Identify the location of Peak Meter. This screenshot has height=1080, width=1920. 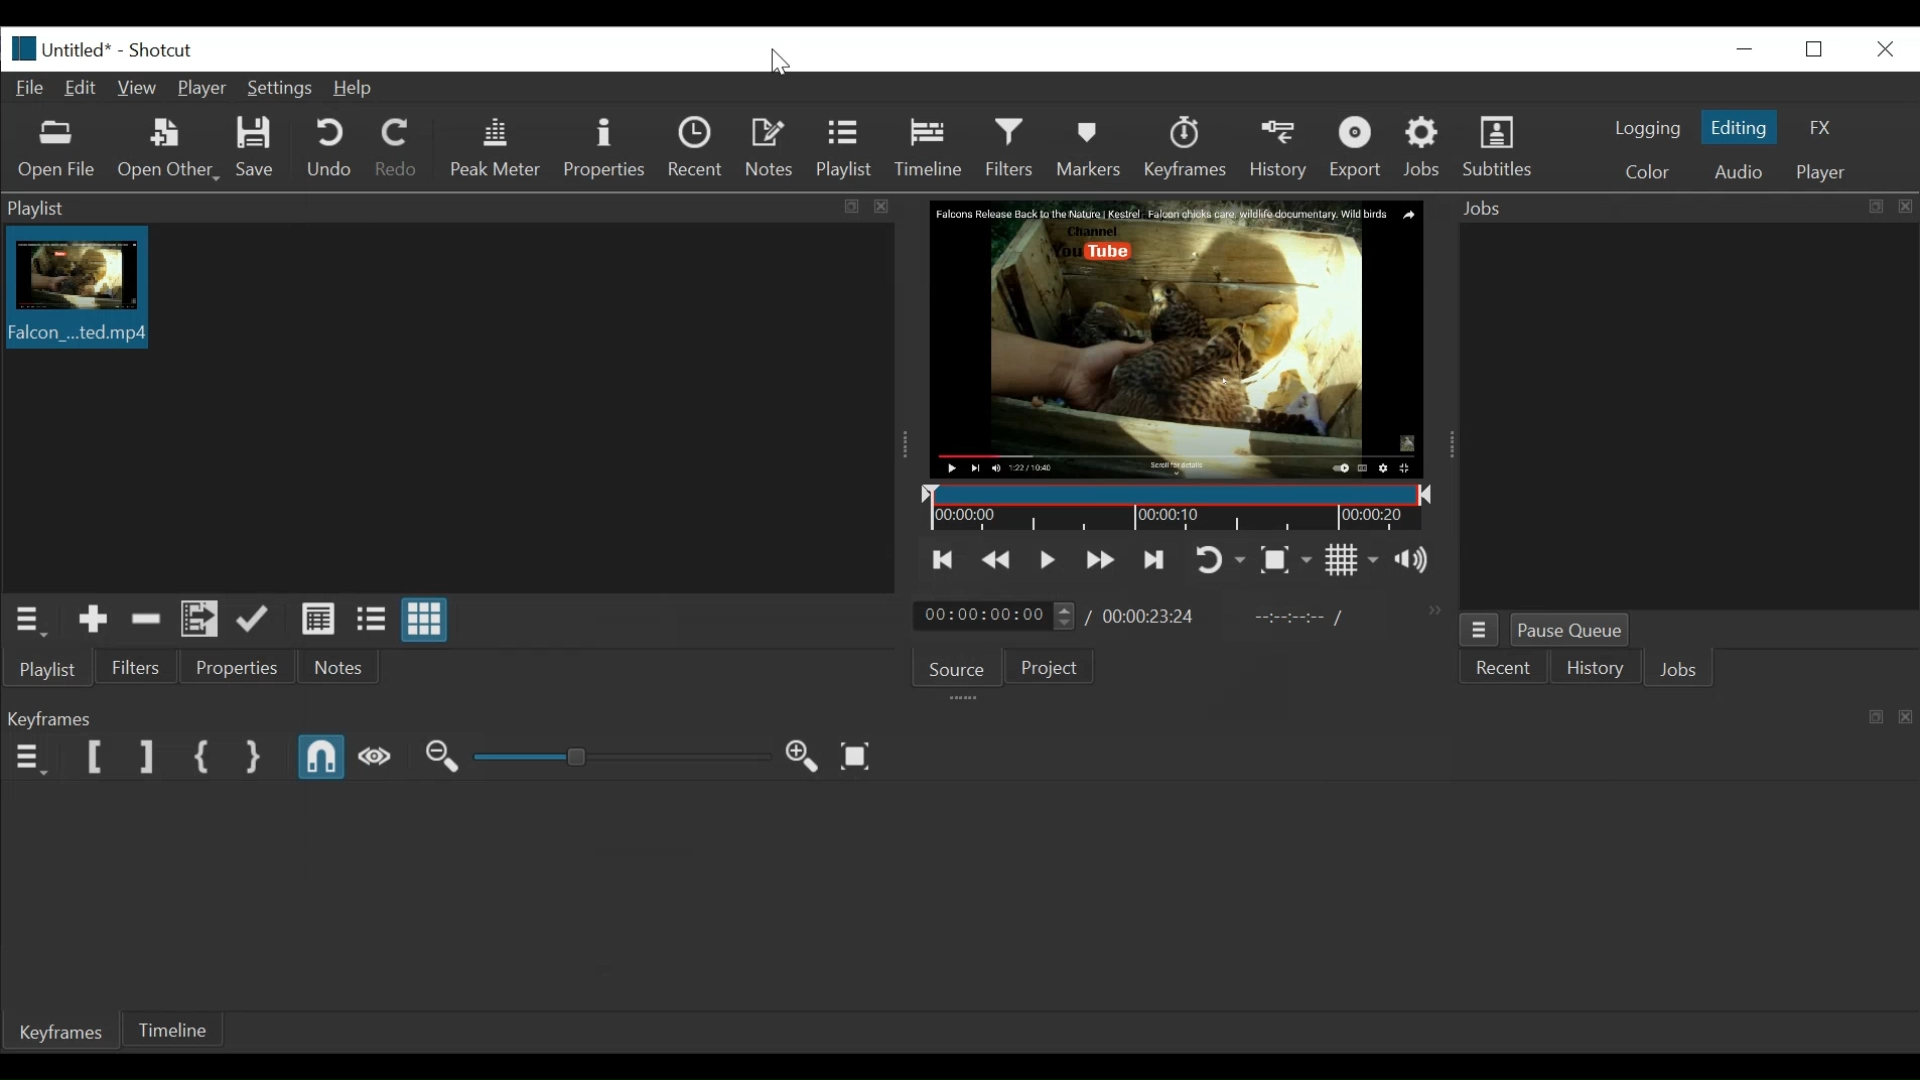
(494, 148).